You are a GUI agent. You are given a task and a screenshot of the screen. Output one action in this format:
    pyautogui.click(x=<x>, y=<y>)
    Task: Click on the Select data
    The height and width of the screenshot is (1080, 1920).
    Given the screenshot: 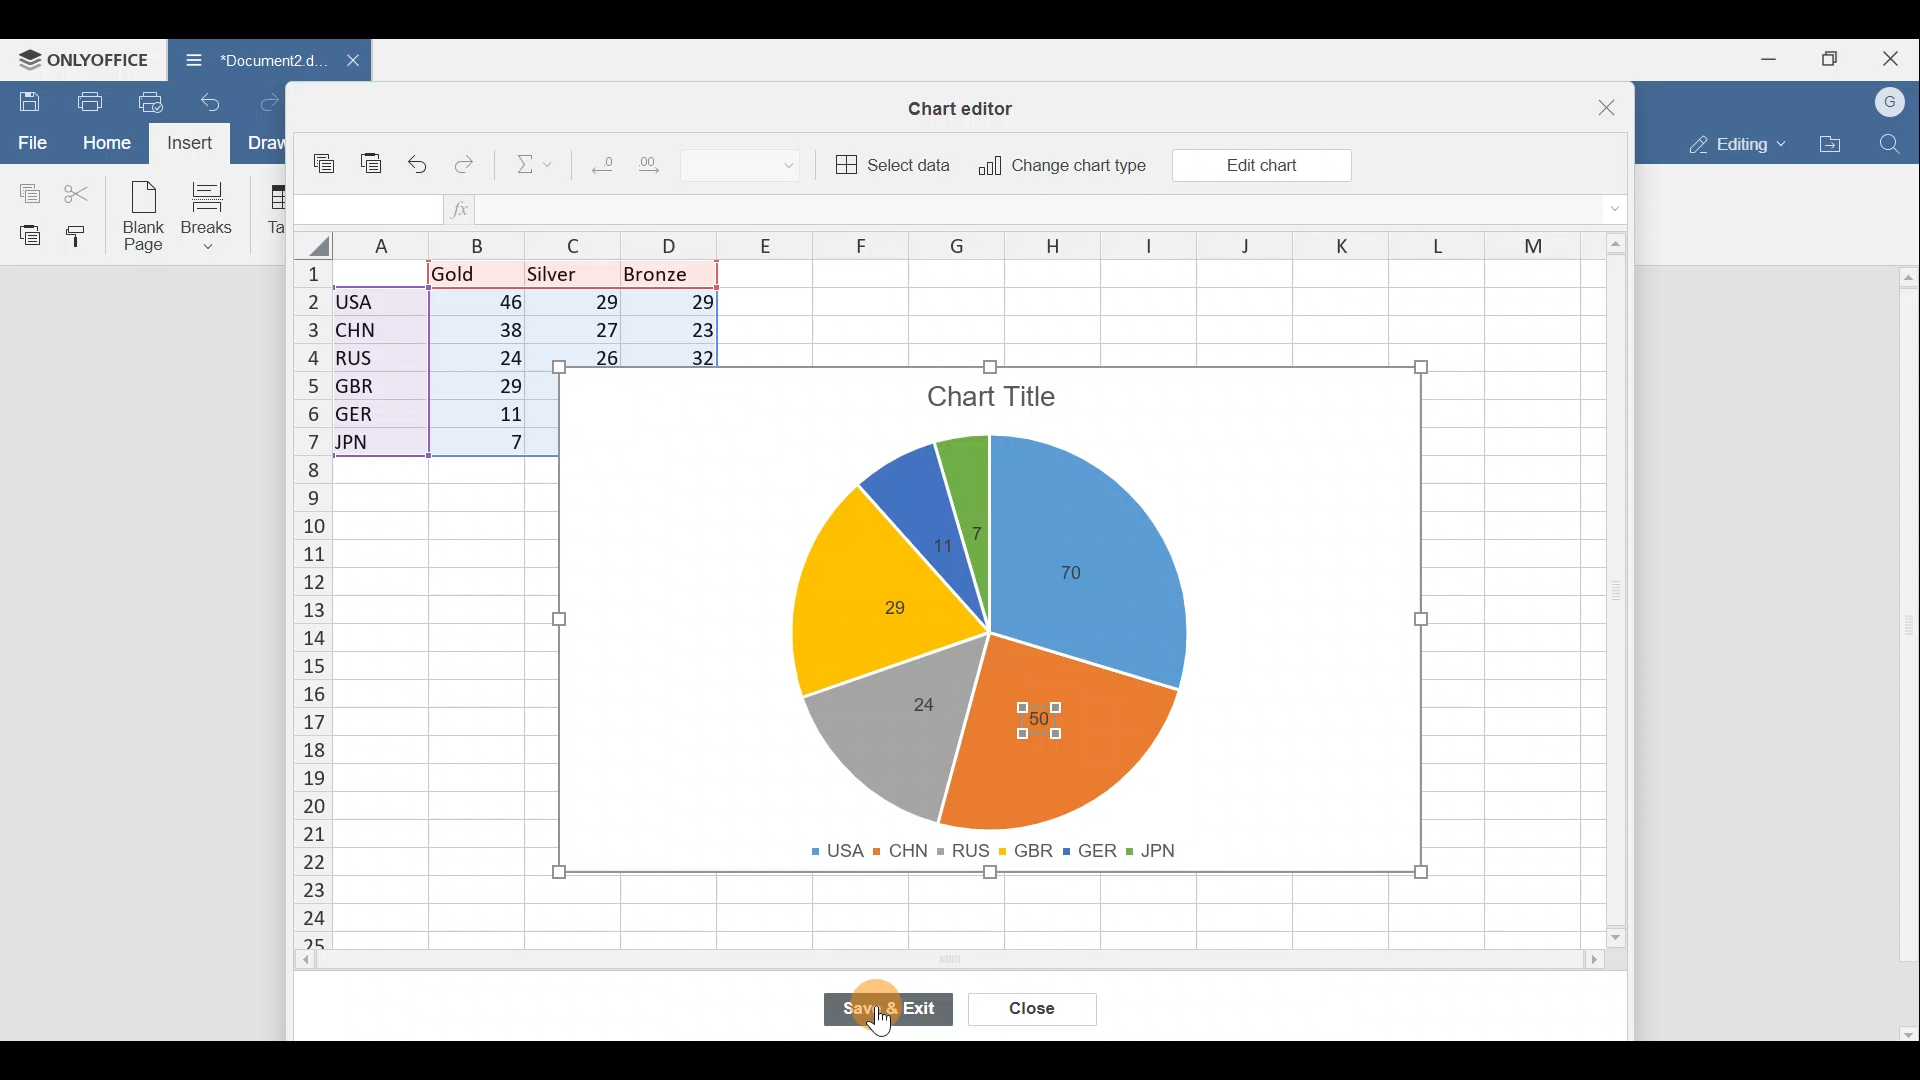 What is the action you would take?
    pyautogui.click(x=892, y=162)
    